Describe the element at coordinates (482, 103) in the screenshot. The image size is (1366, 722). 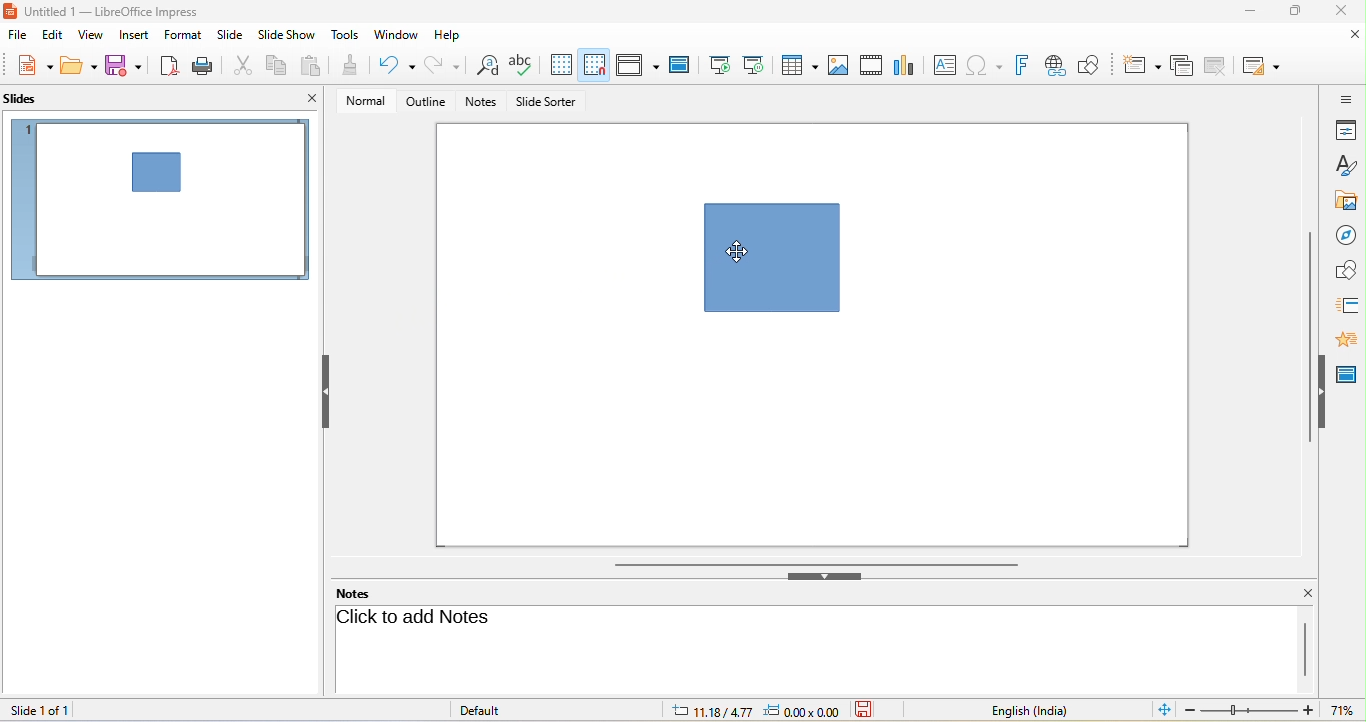
I see `notes` at that location.